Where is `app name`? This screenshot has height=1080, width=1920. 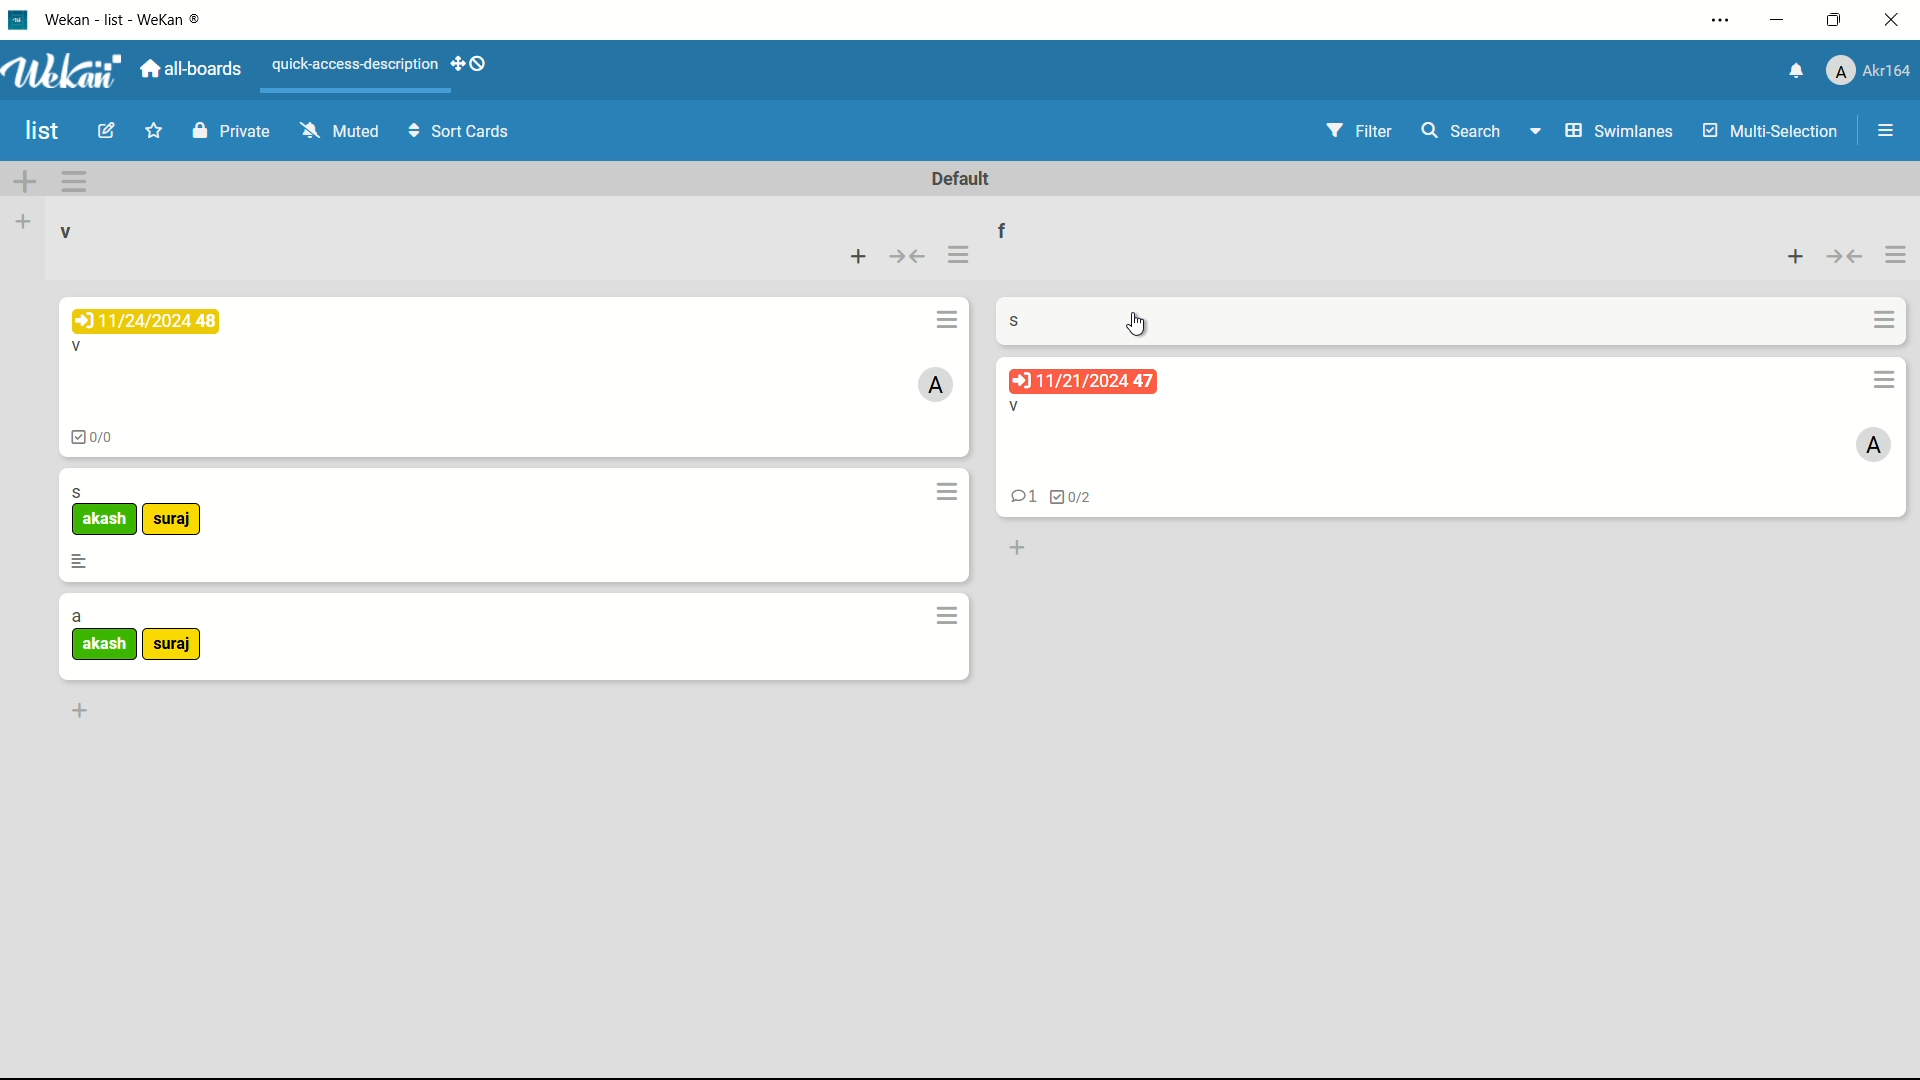 app name is located at coordinates (134, 21).